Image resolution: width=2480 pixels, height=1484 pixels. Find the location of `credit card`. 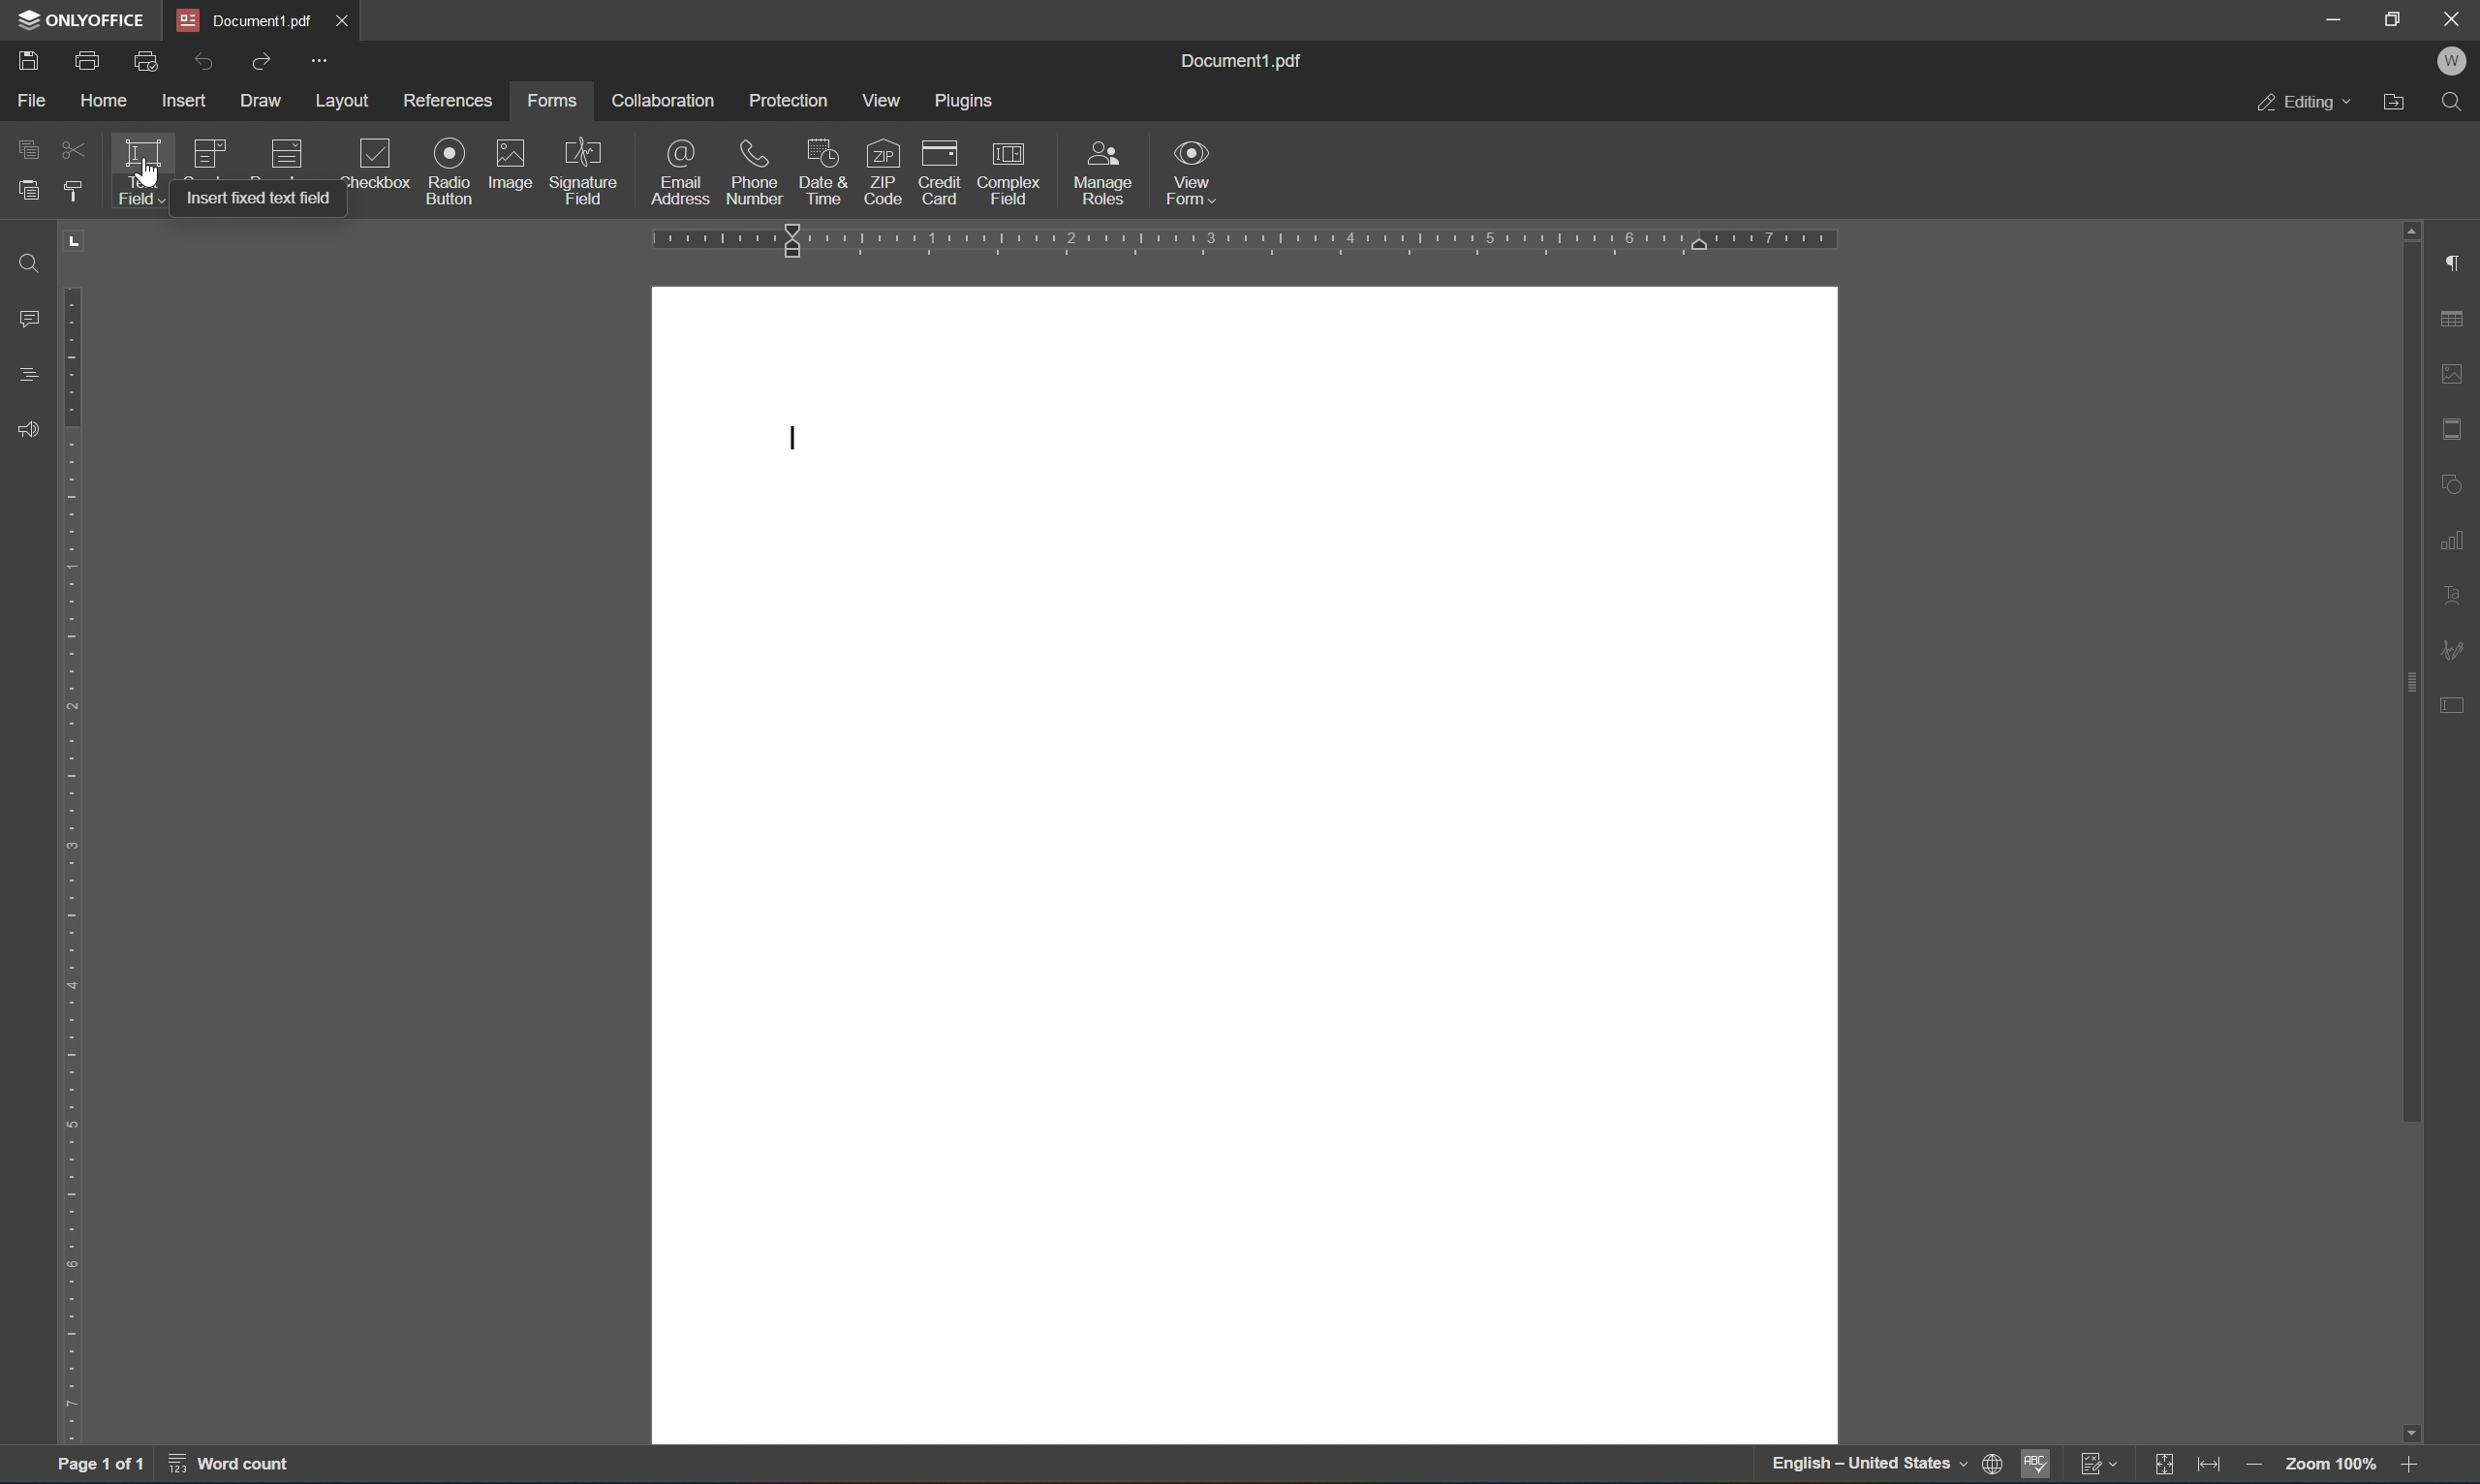

credit card is located at coordinates (941, 170).